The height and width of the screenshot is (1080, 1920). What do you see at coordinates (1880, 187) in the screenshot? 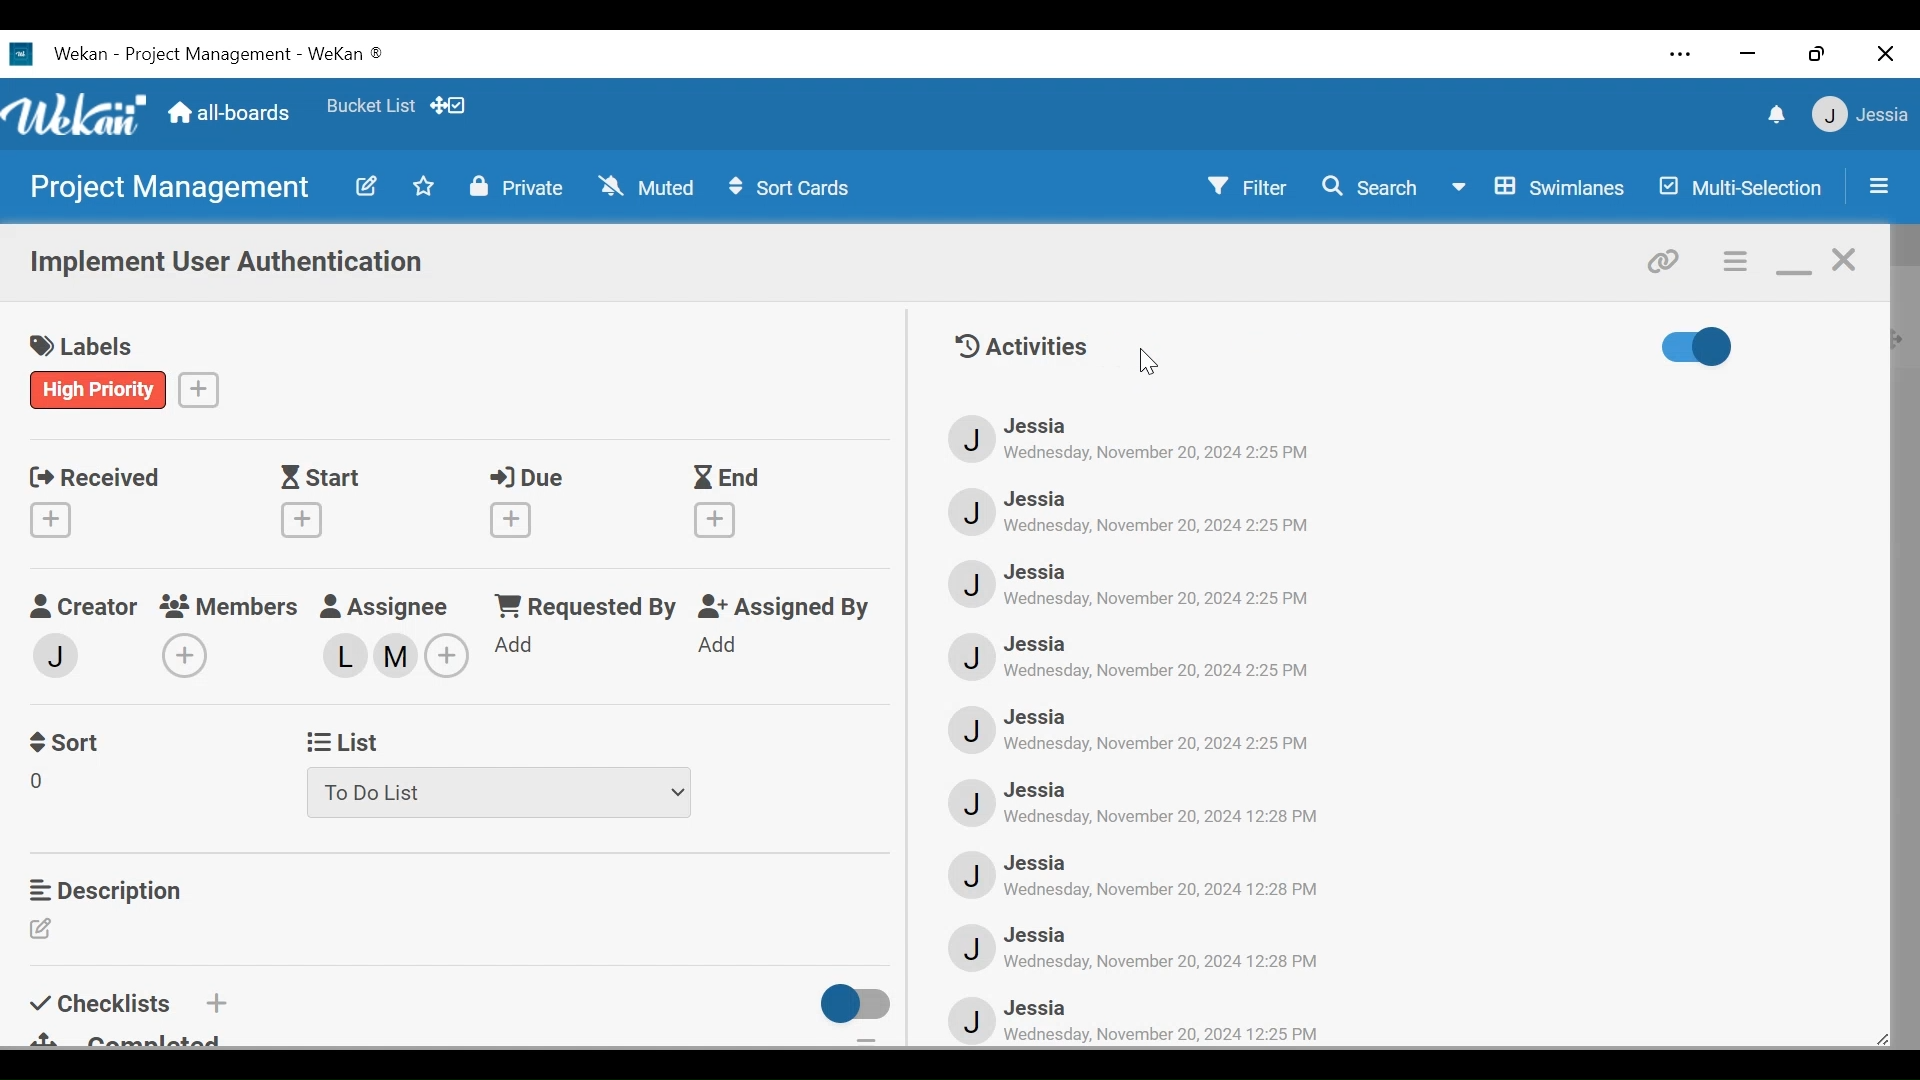
I see `Open/close sidebar` at bounding box center [1880, 187].